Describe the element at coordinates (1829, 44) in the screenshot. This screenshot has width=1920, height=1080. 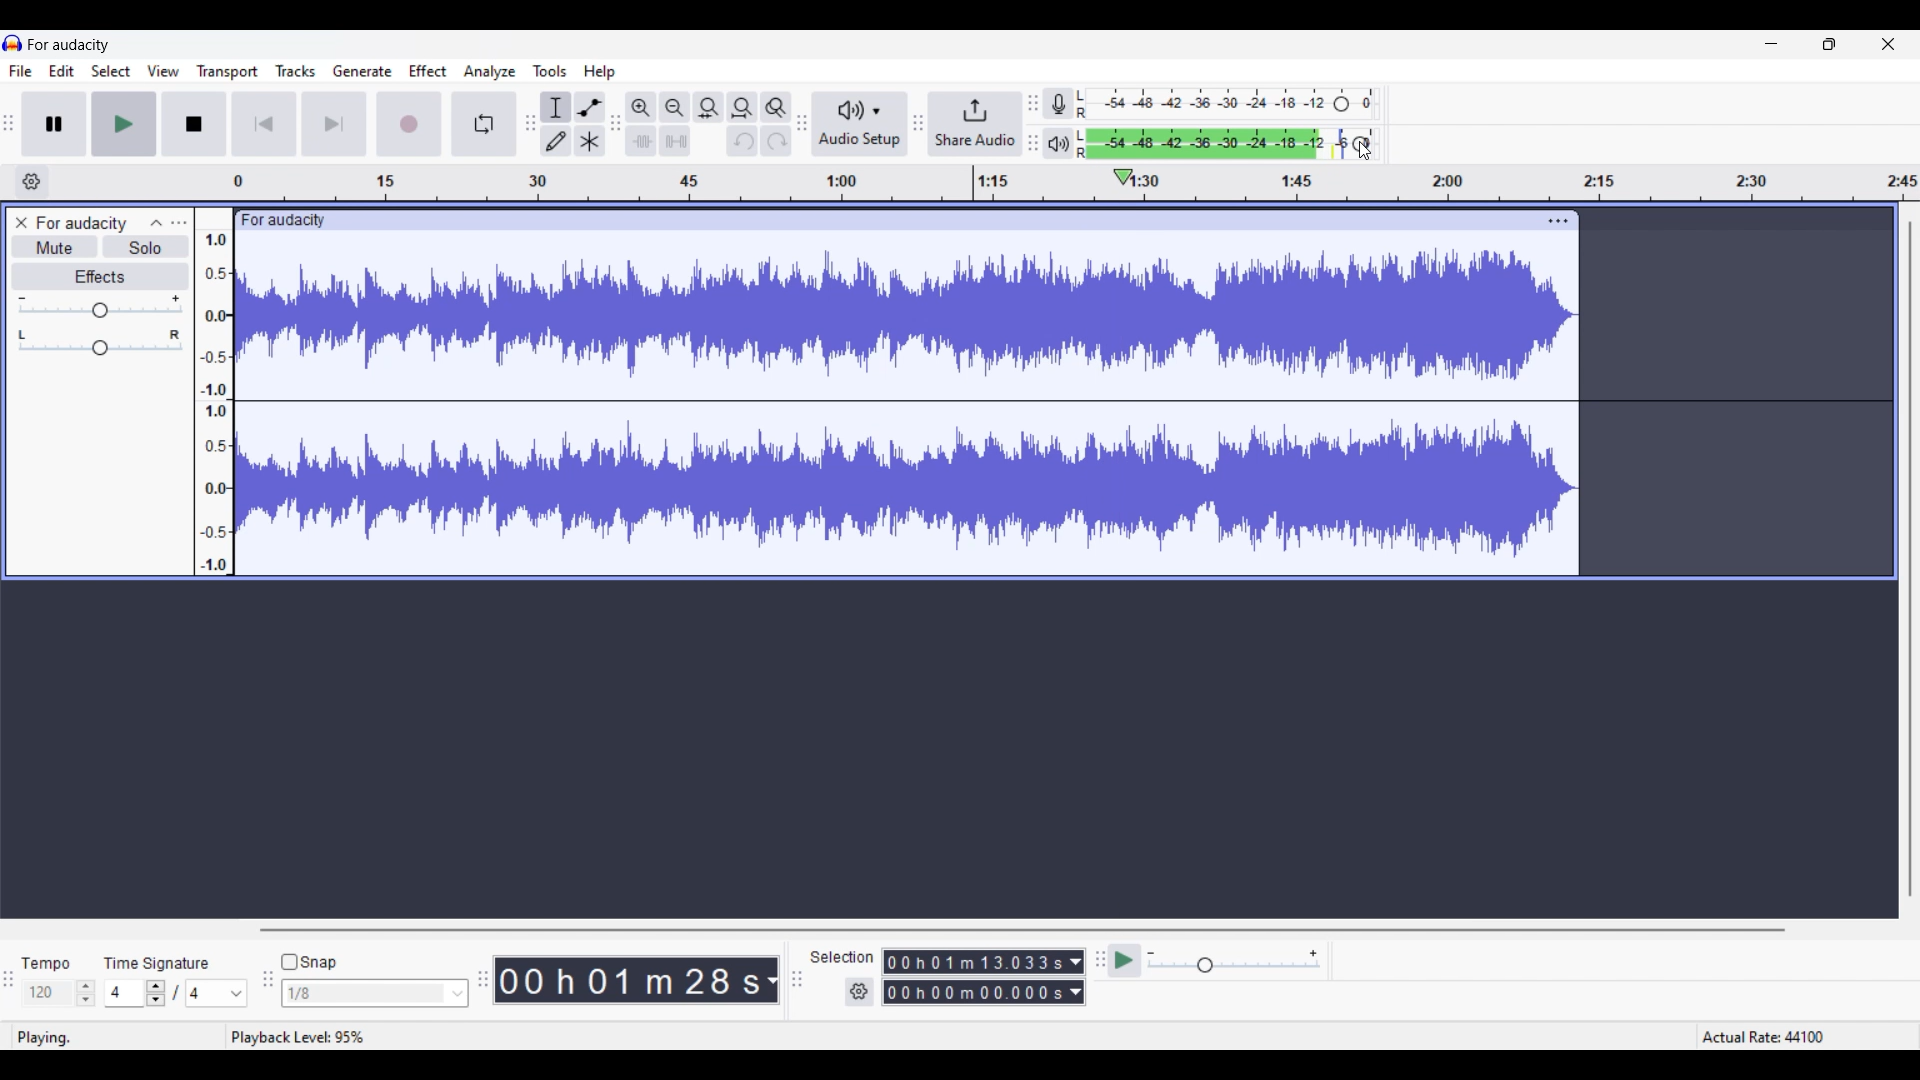
I see `Show in smaller tab` at that location.